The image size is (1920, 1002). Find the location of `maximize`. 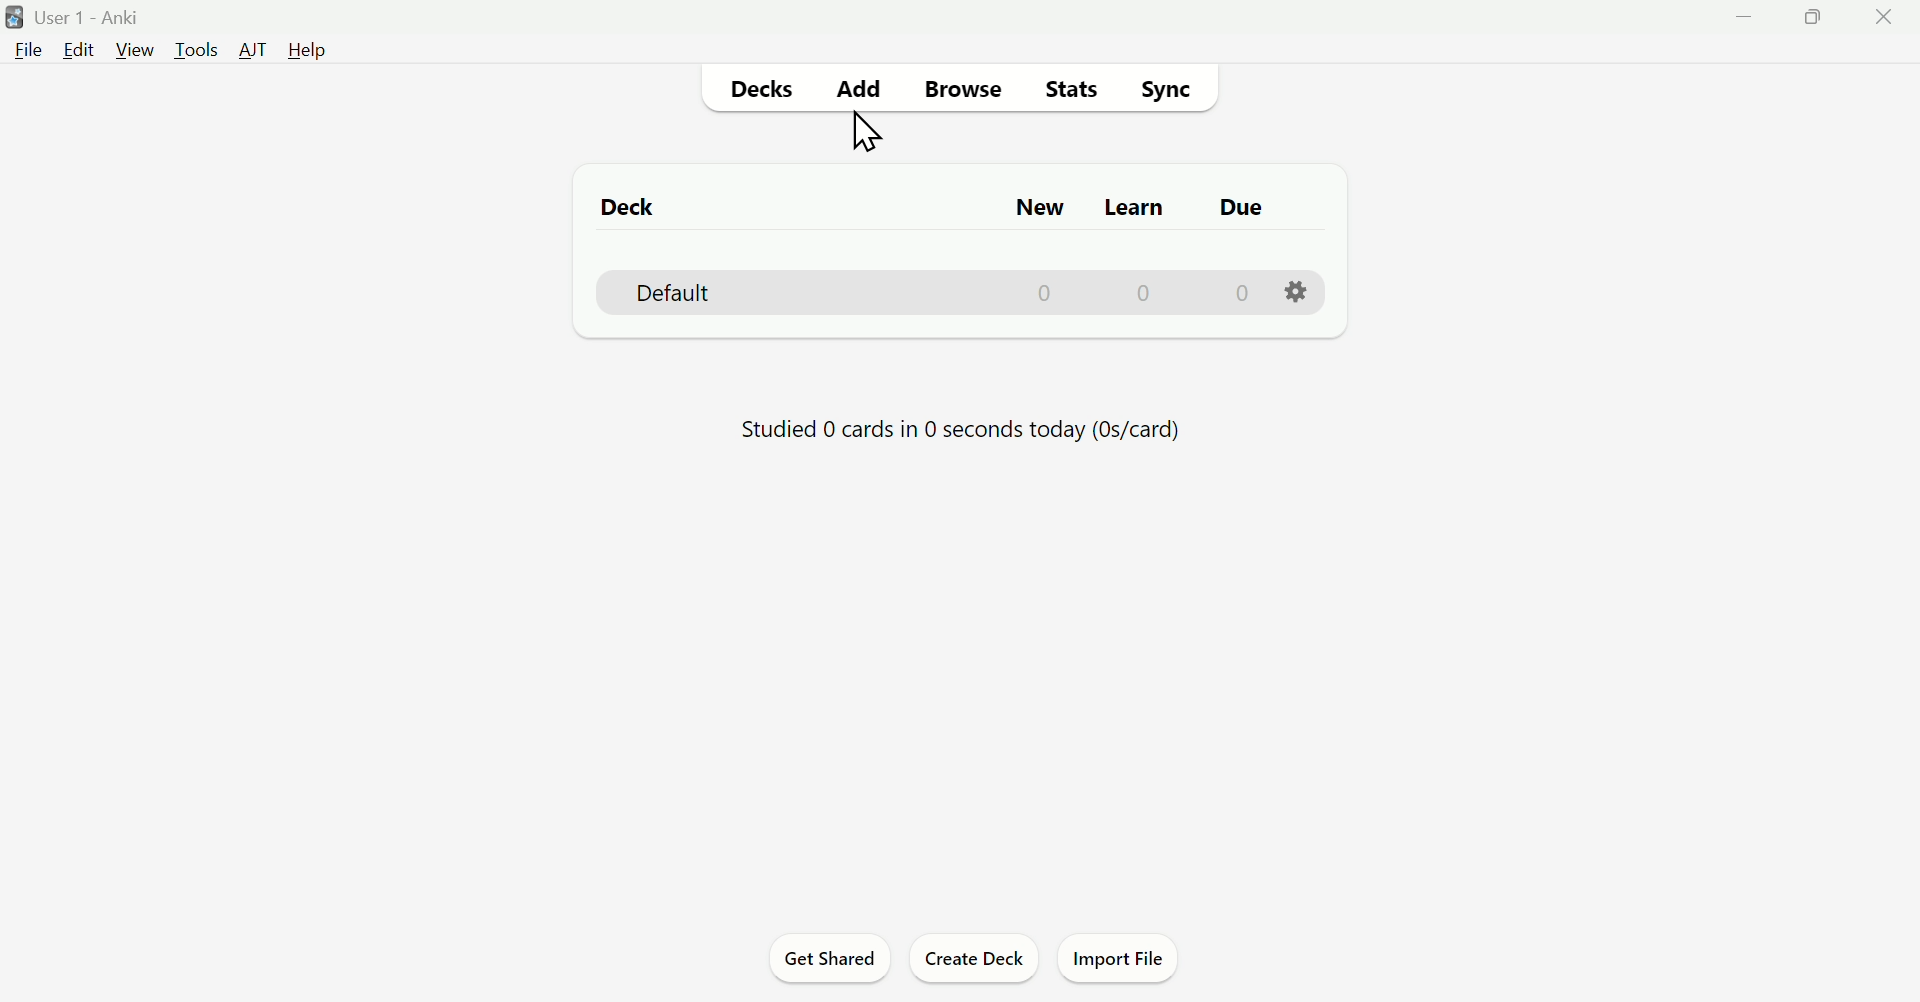

maximize is located at coordinates (1814, 17).